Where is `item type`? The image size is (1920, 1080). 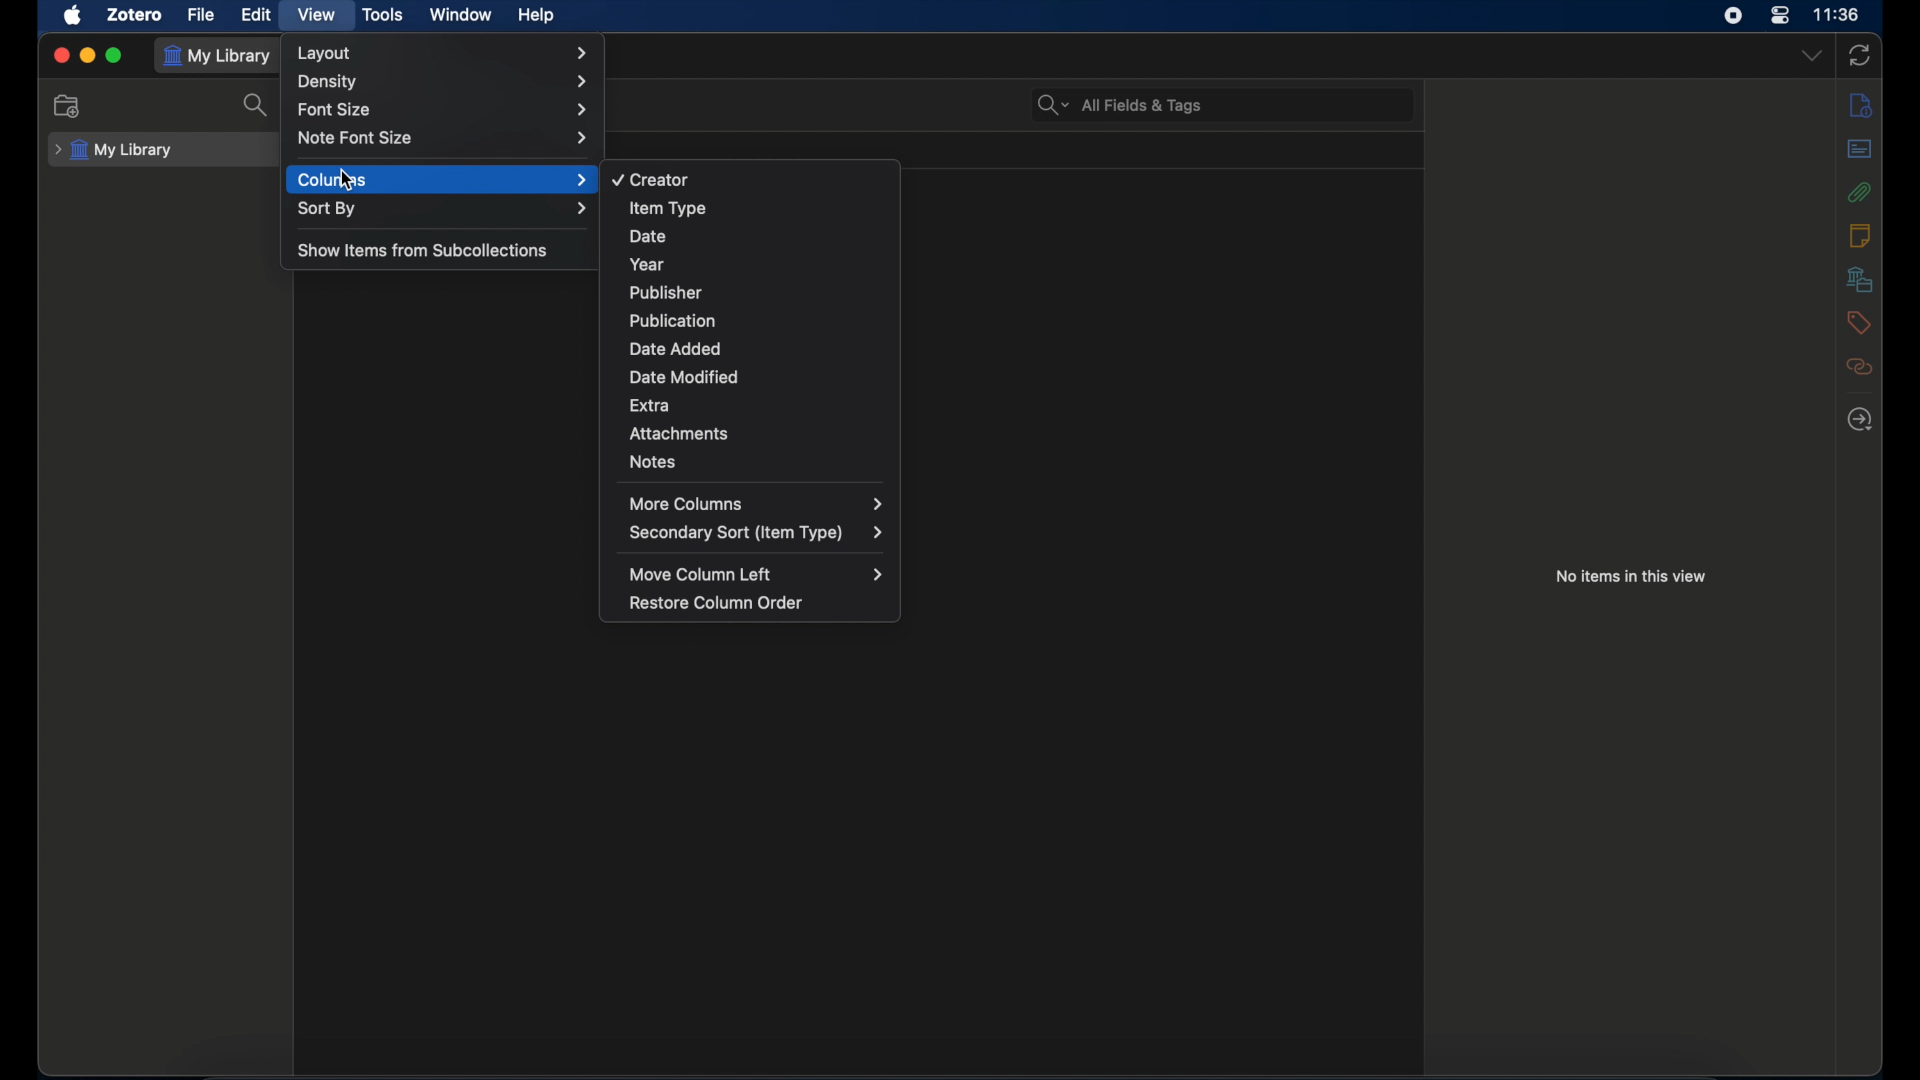 item type is located at coordinates (667, 209).